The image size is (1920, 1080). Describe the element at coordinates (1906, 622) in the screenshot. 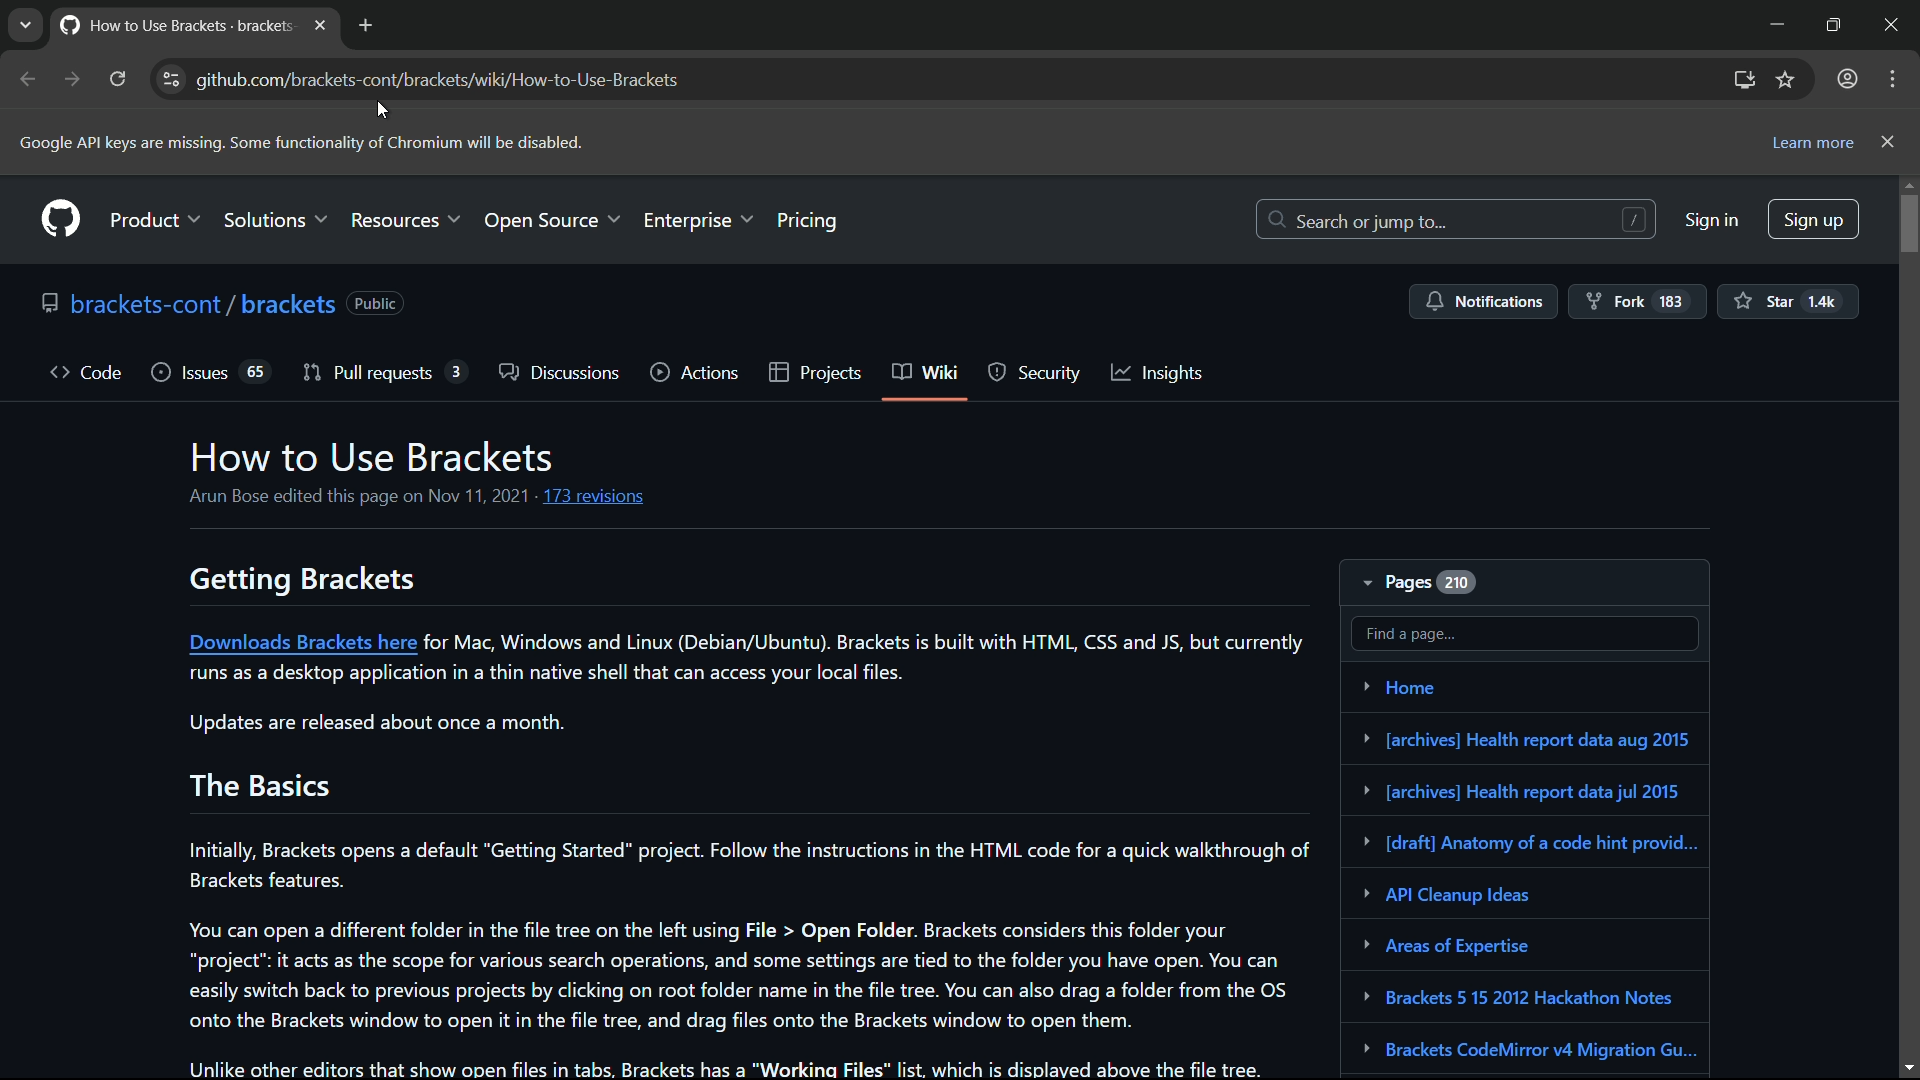

I see `scroll bar` at that location.